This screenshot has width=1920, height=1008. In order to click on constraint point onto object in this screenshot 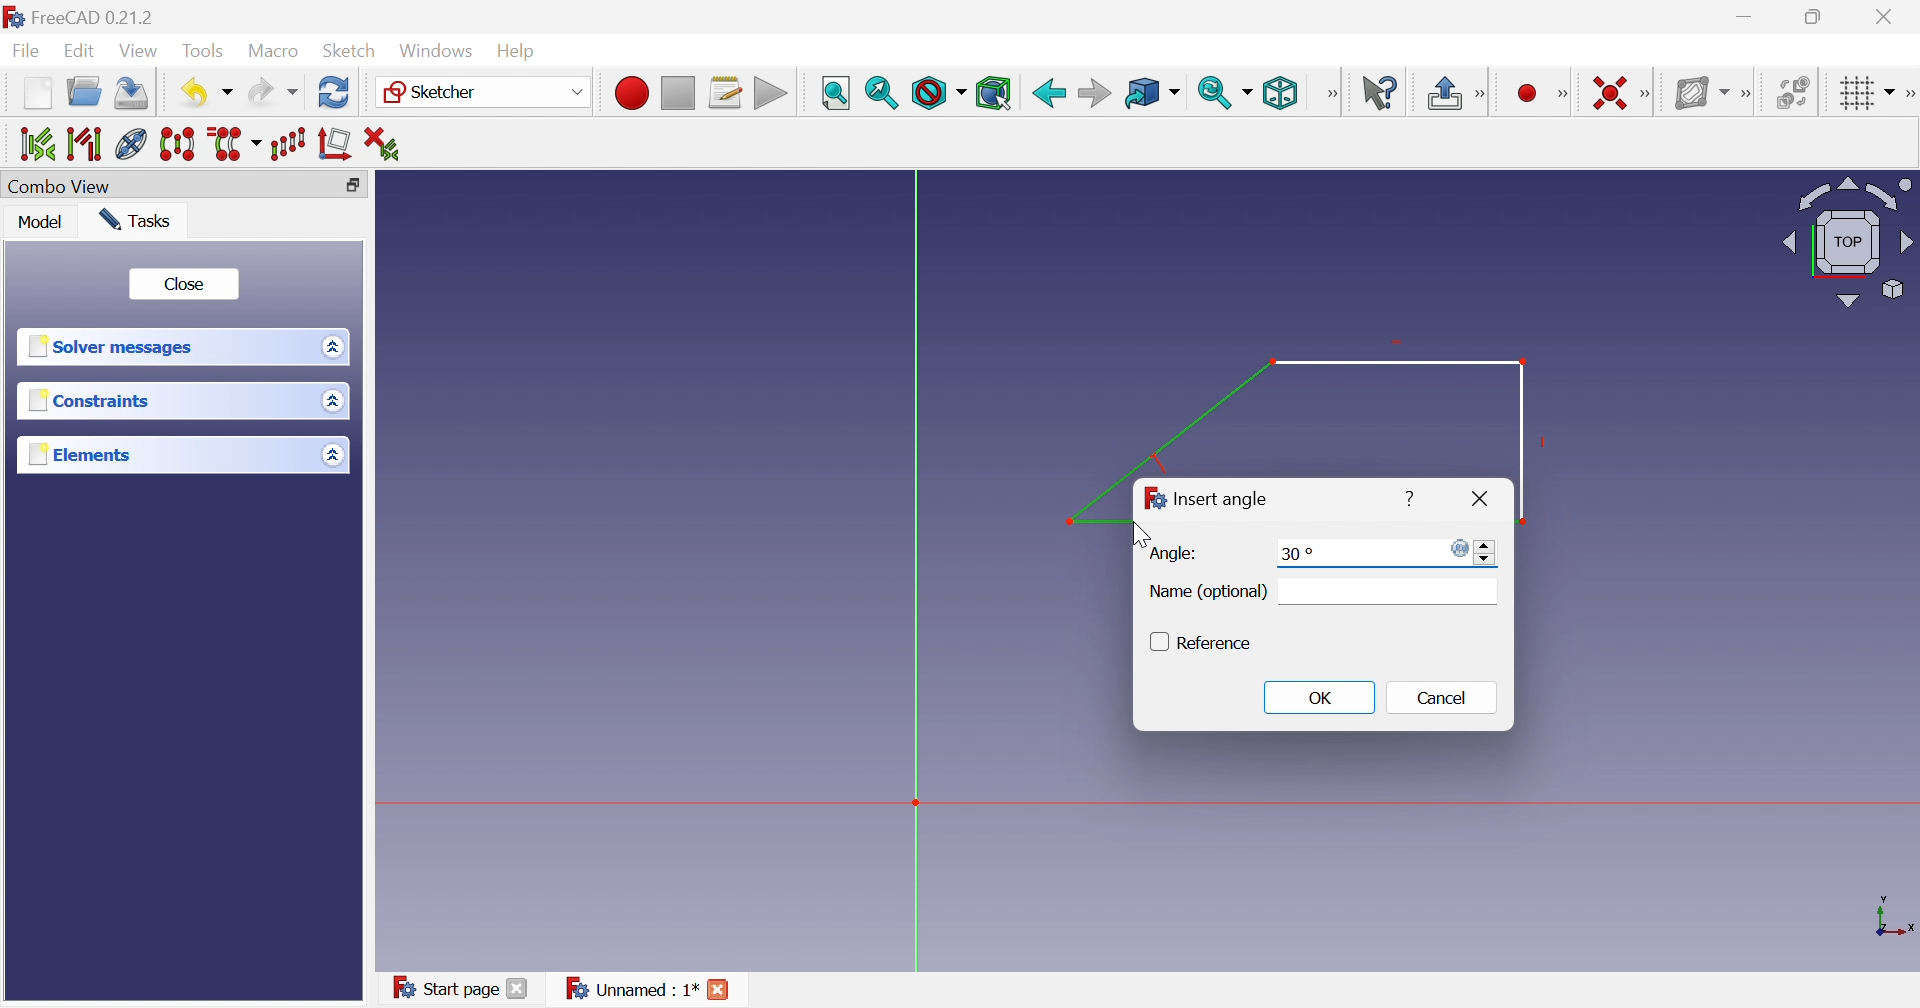, I will do `click(1492, 91)`.